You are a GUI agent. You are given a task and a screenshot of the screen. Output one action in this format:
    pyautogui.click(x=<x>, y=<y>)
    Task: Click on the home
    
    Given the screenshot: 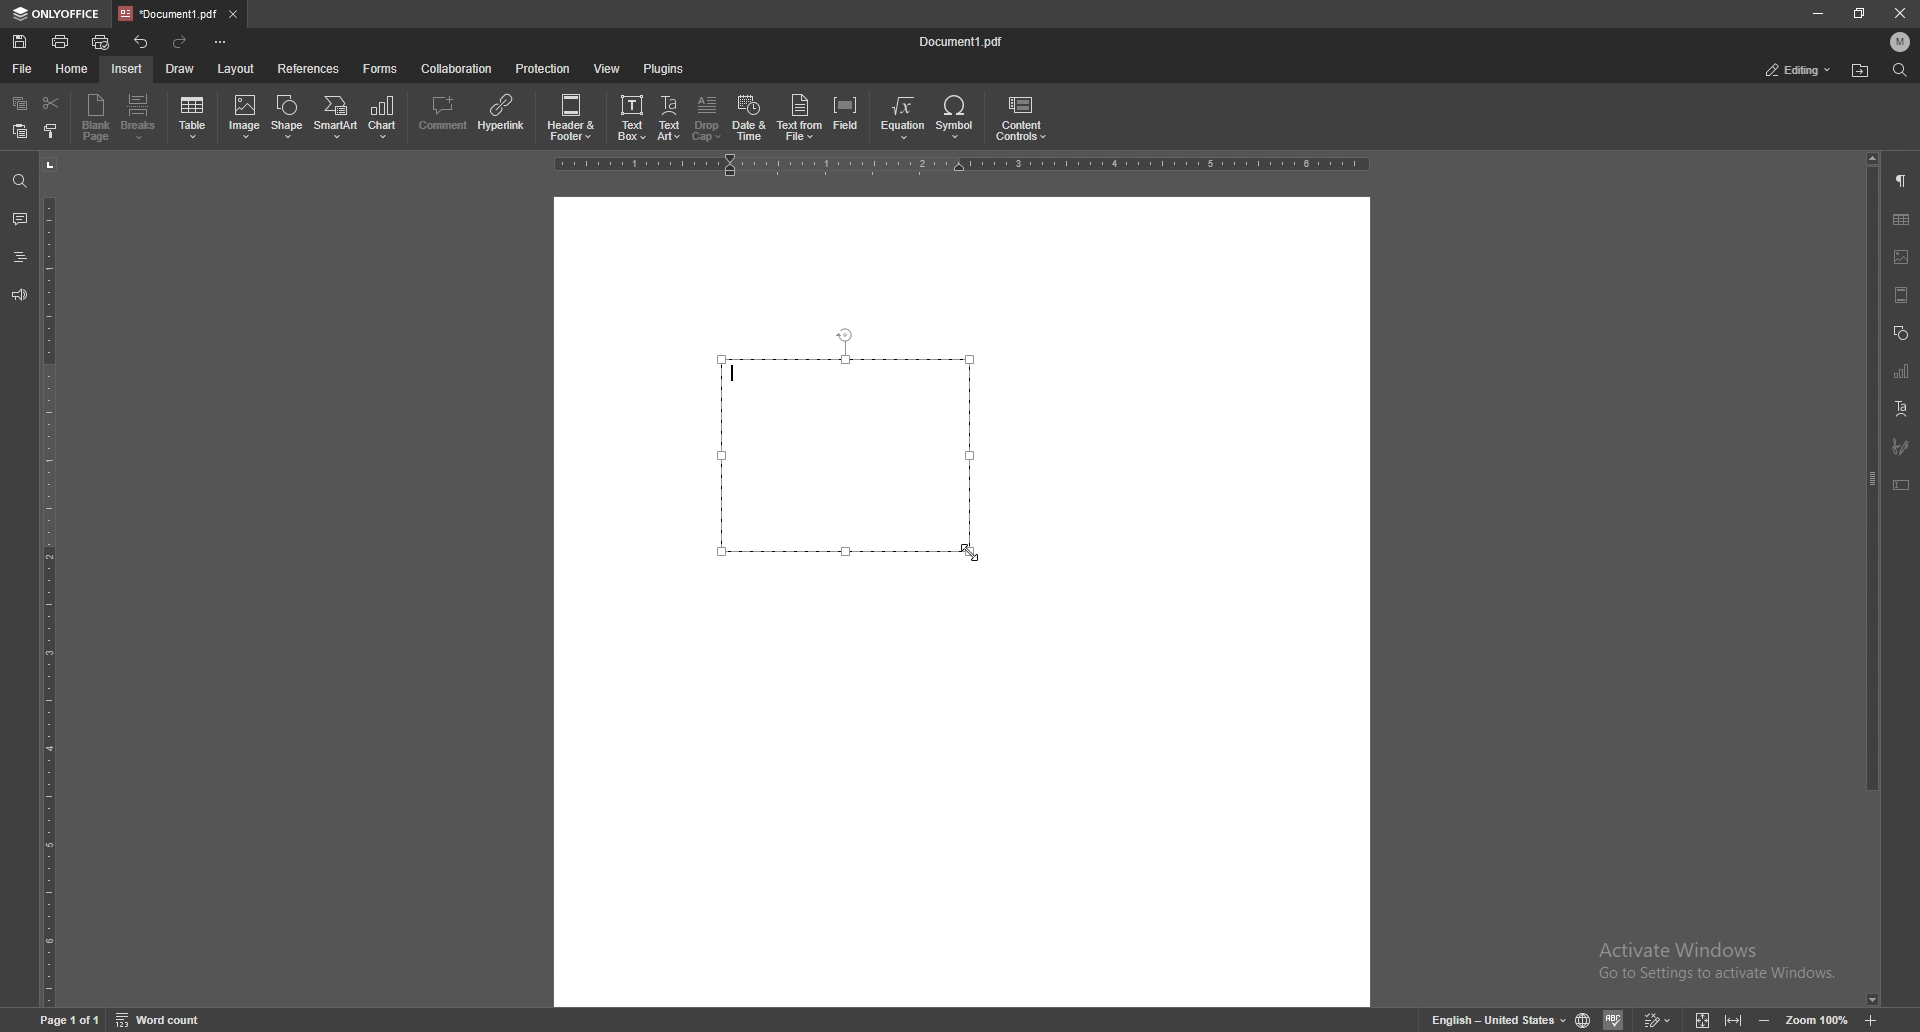 What is the action you would take?
    pyautogui.click(x=72, y=70)
    